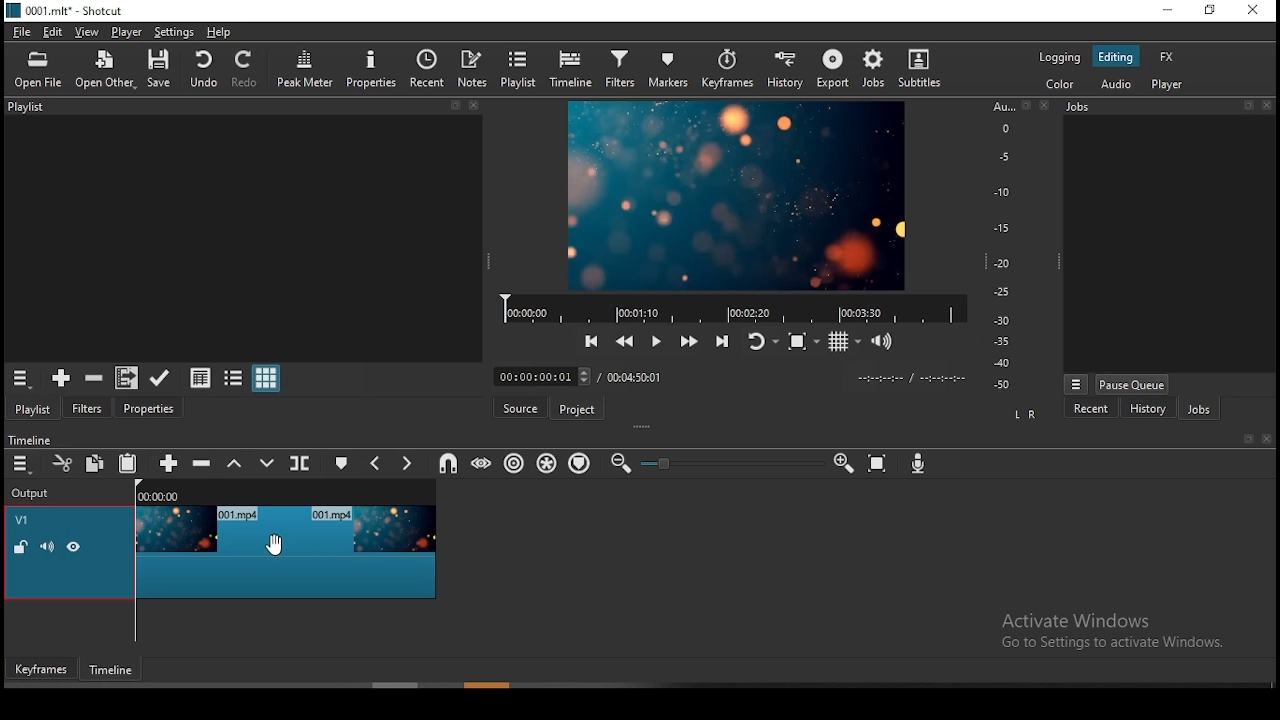  What do you see at coordinates (1076, 383) in the screenshot?
I see `view menu` at bounding box center [1076, 383].